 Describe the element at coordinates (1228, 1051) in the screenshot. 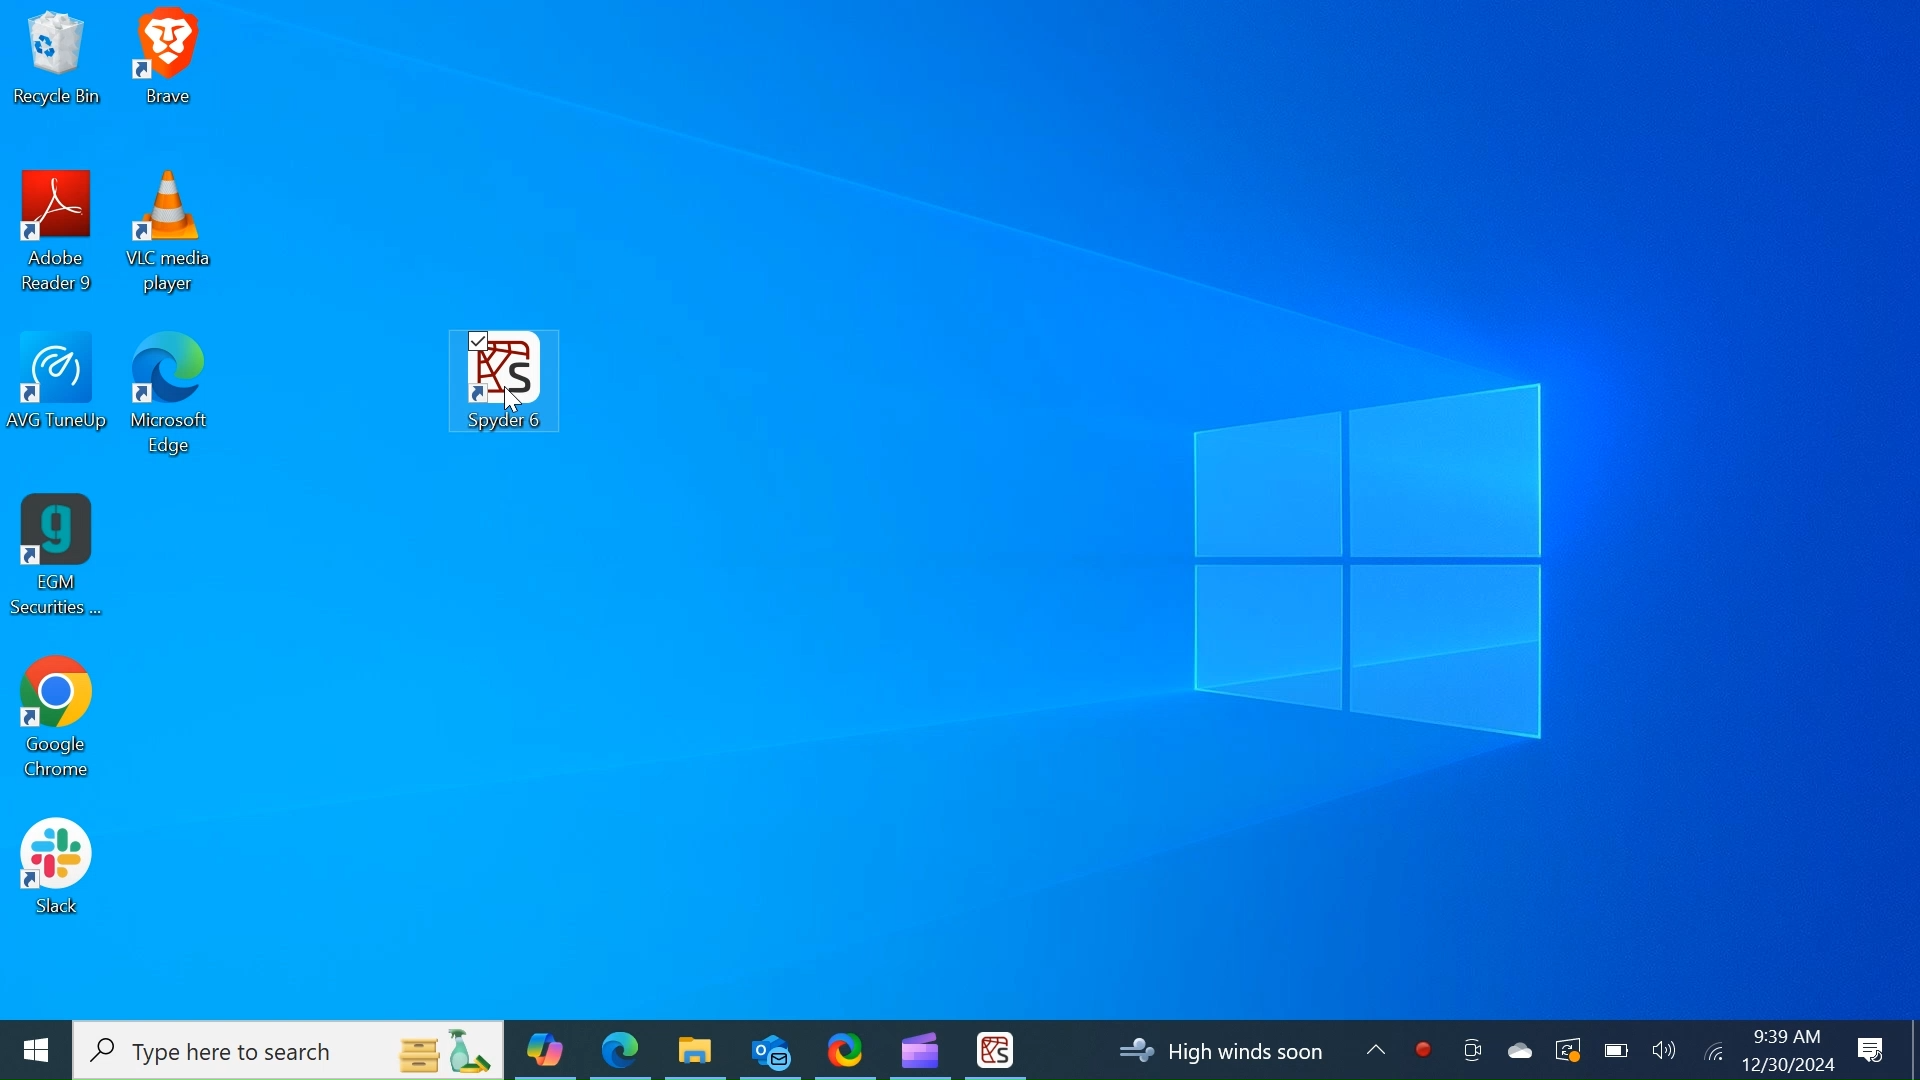

I see `High winds soon` at that location.